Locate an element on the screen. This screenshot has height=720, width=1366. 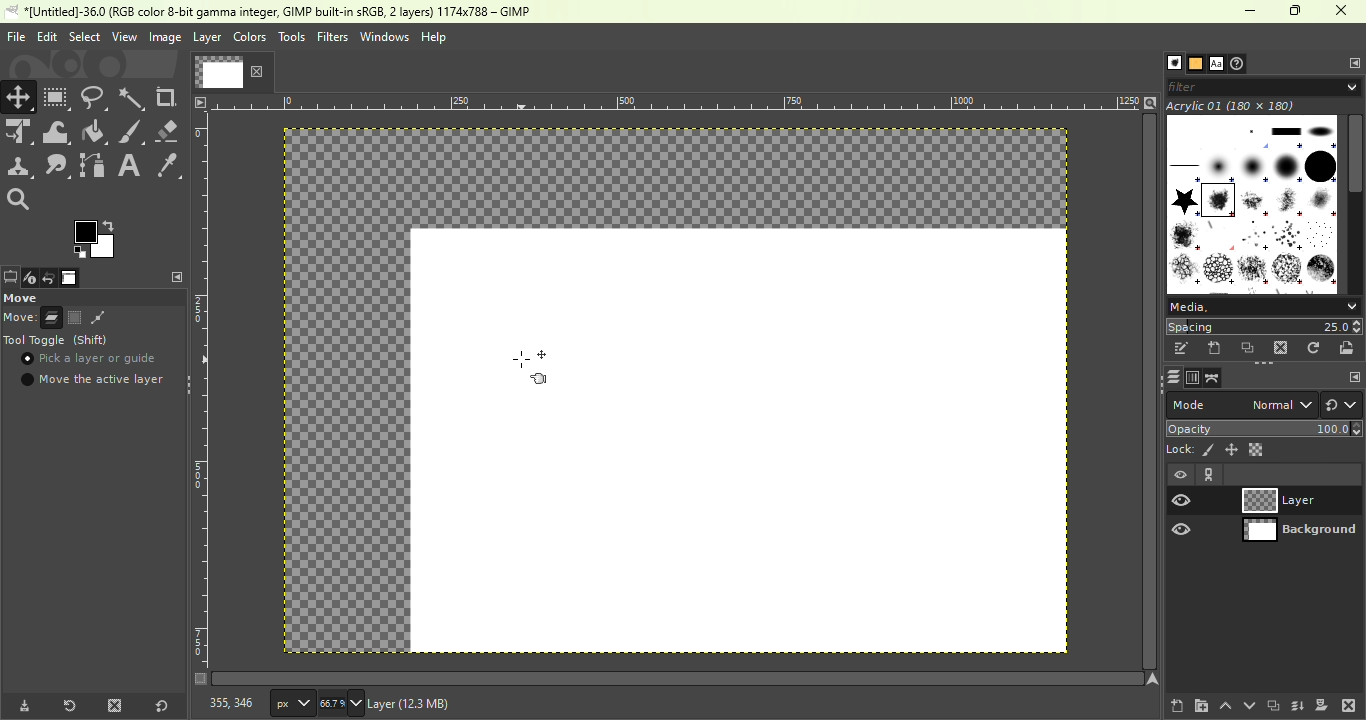
Spacing is located at coordinates (1264, 326).